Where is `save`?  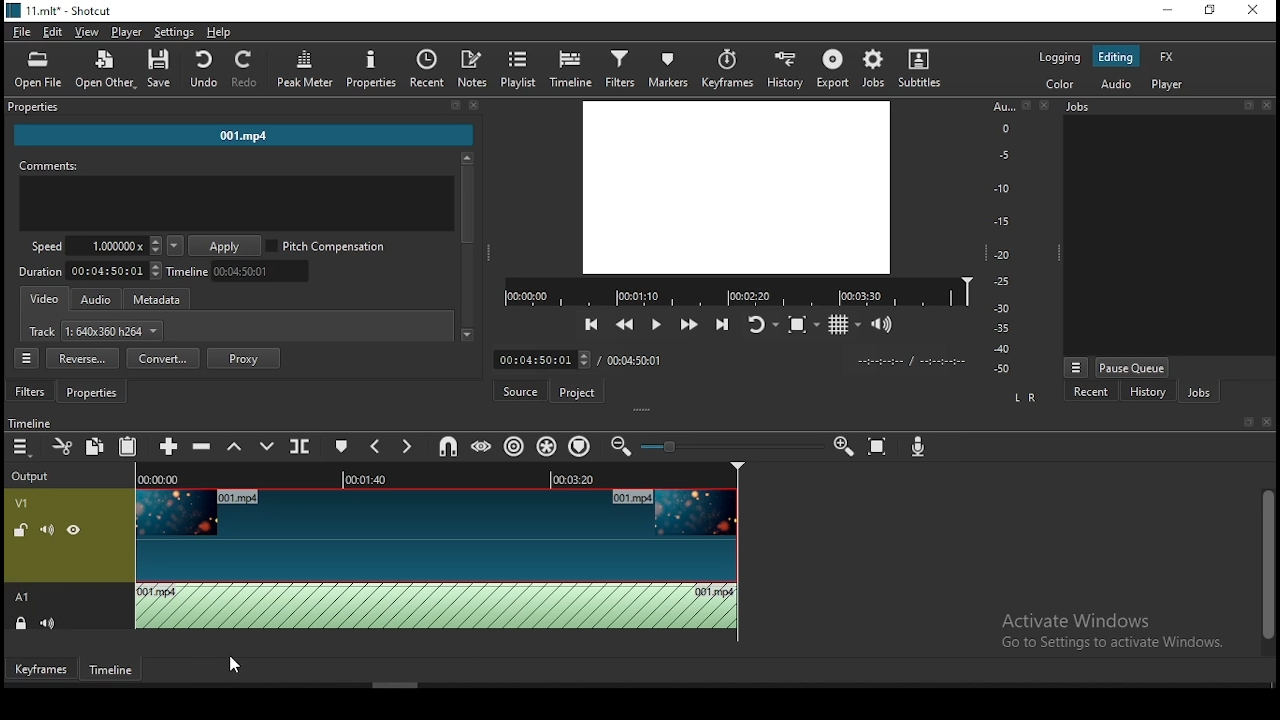
save is located at coordinates (163, 68).